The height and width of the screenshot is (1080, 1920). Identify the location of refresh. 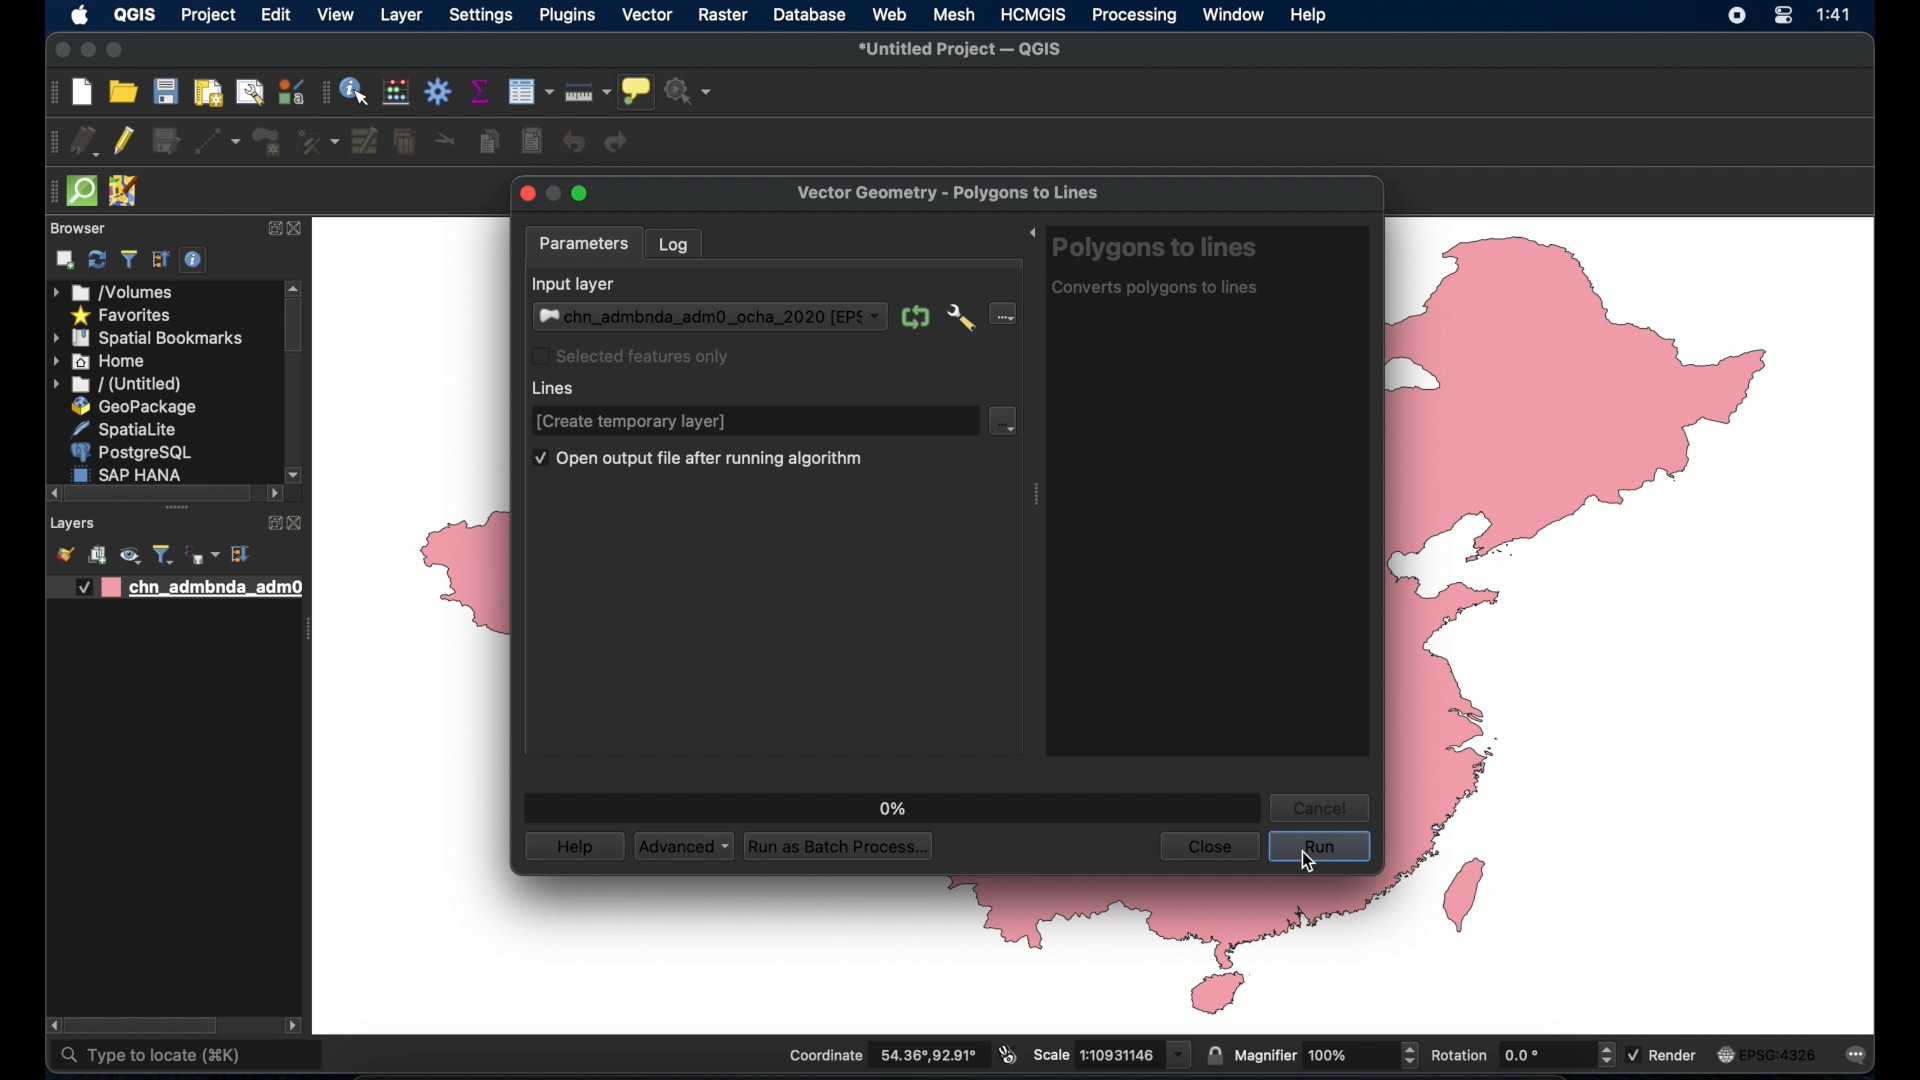
(97, 259).